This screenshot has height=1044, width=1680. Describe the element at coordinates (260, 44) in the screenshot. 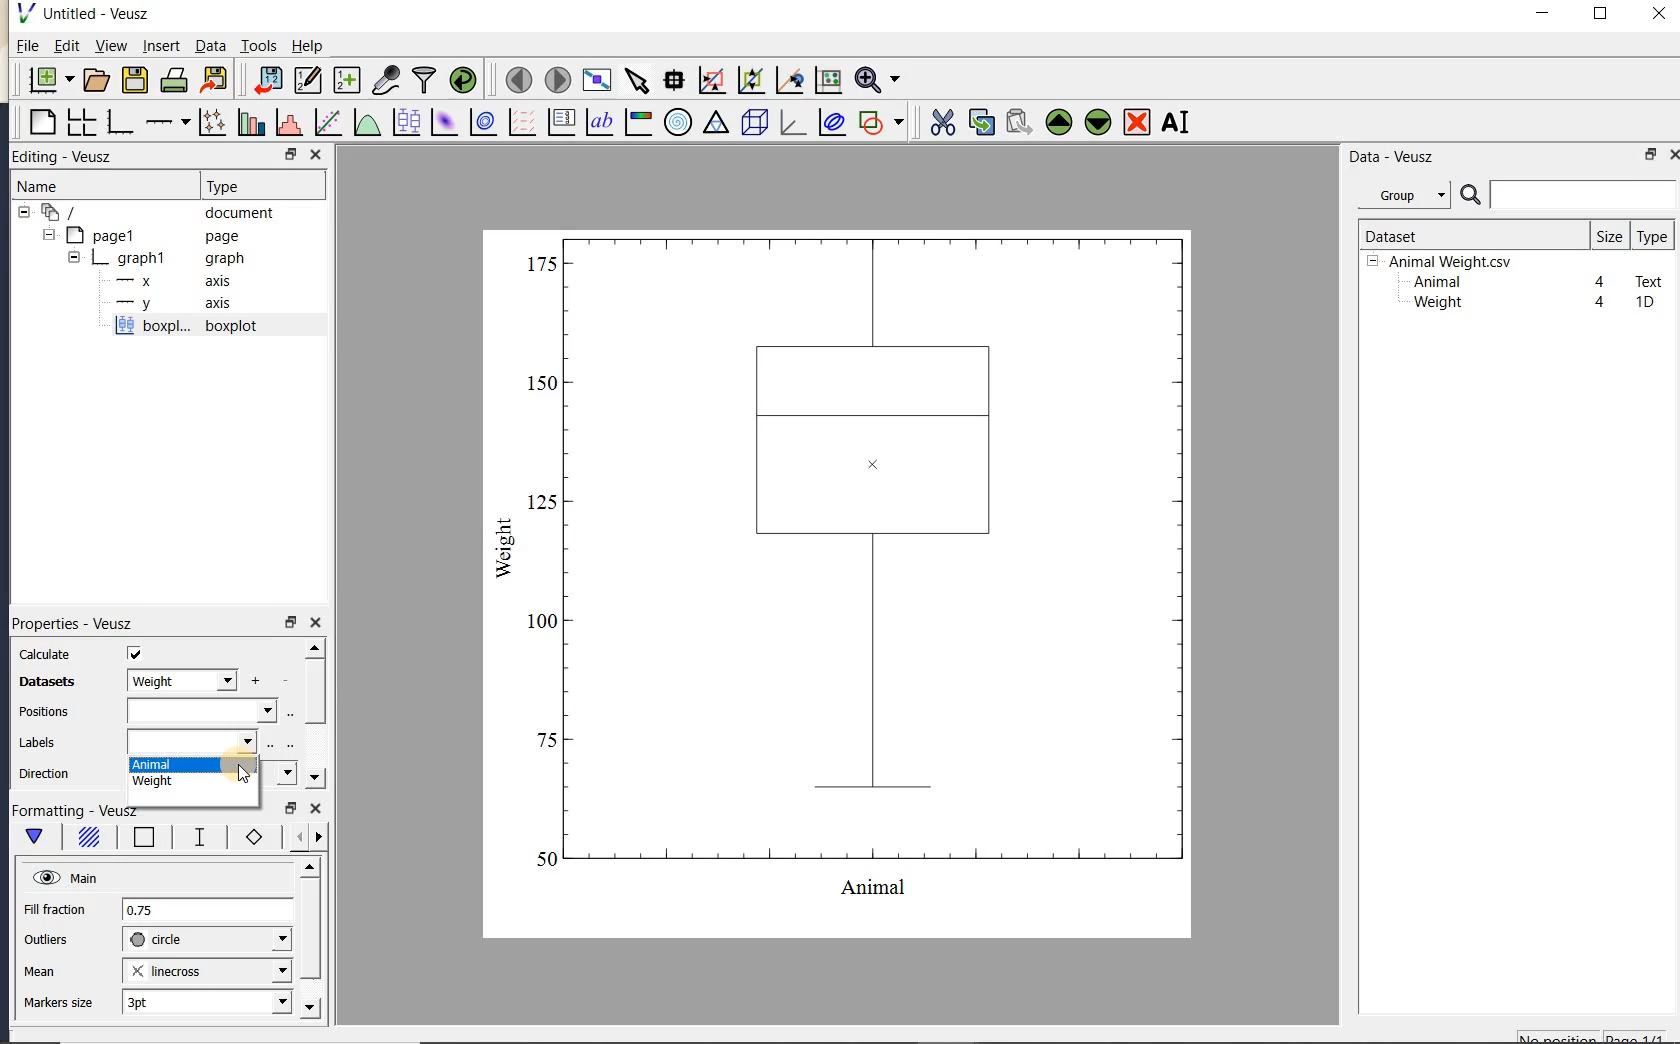

I see `Tools` at that location.